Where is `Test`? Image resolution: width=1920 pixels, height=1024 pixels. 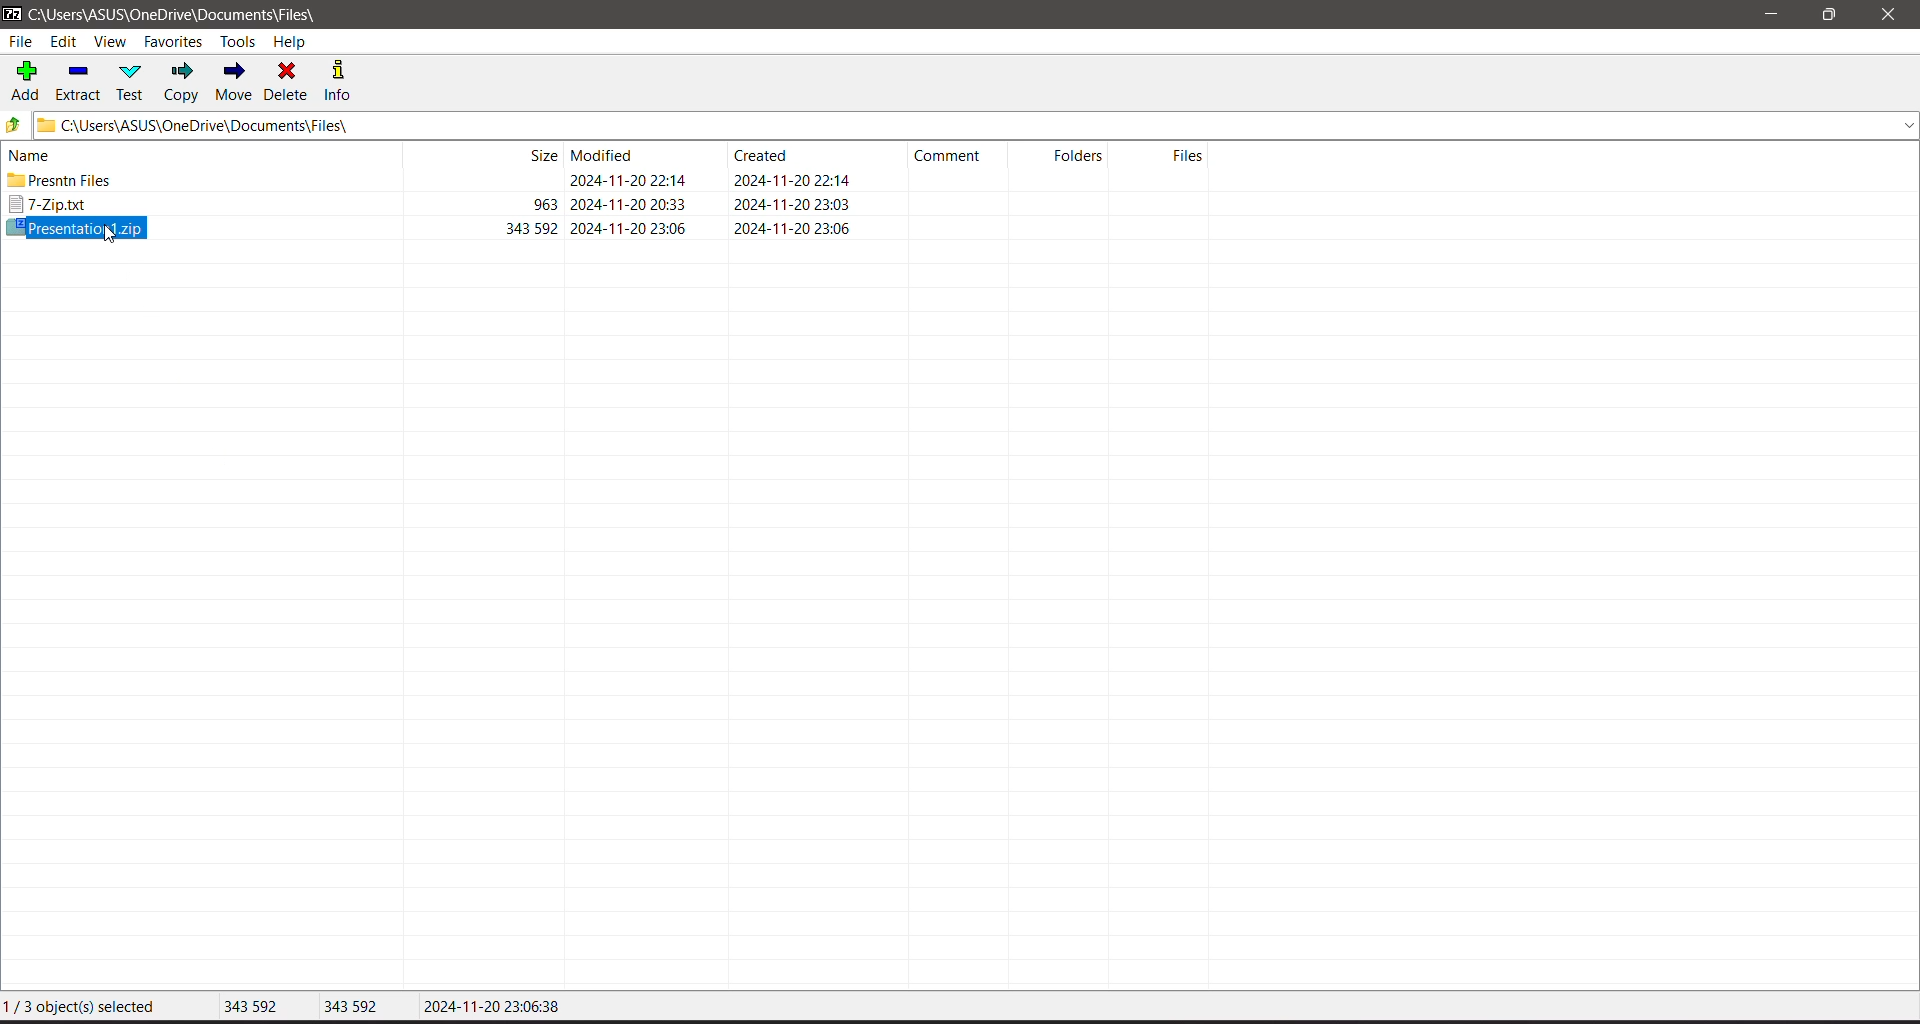 Test is located at coordinates (133, 81).